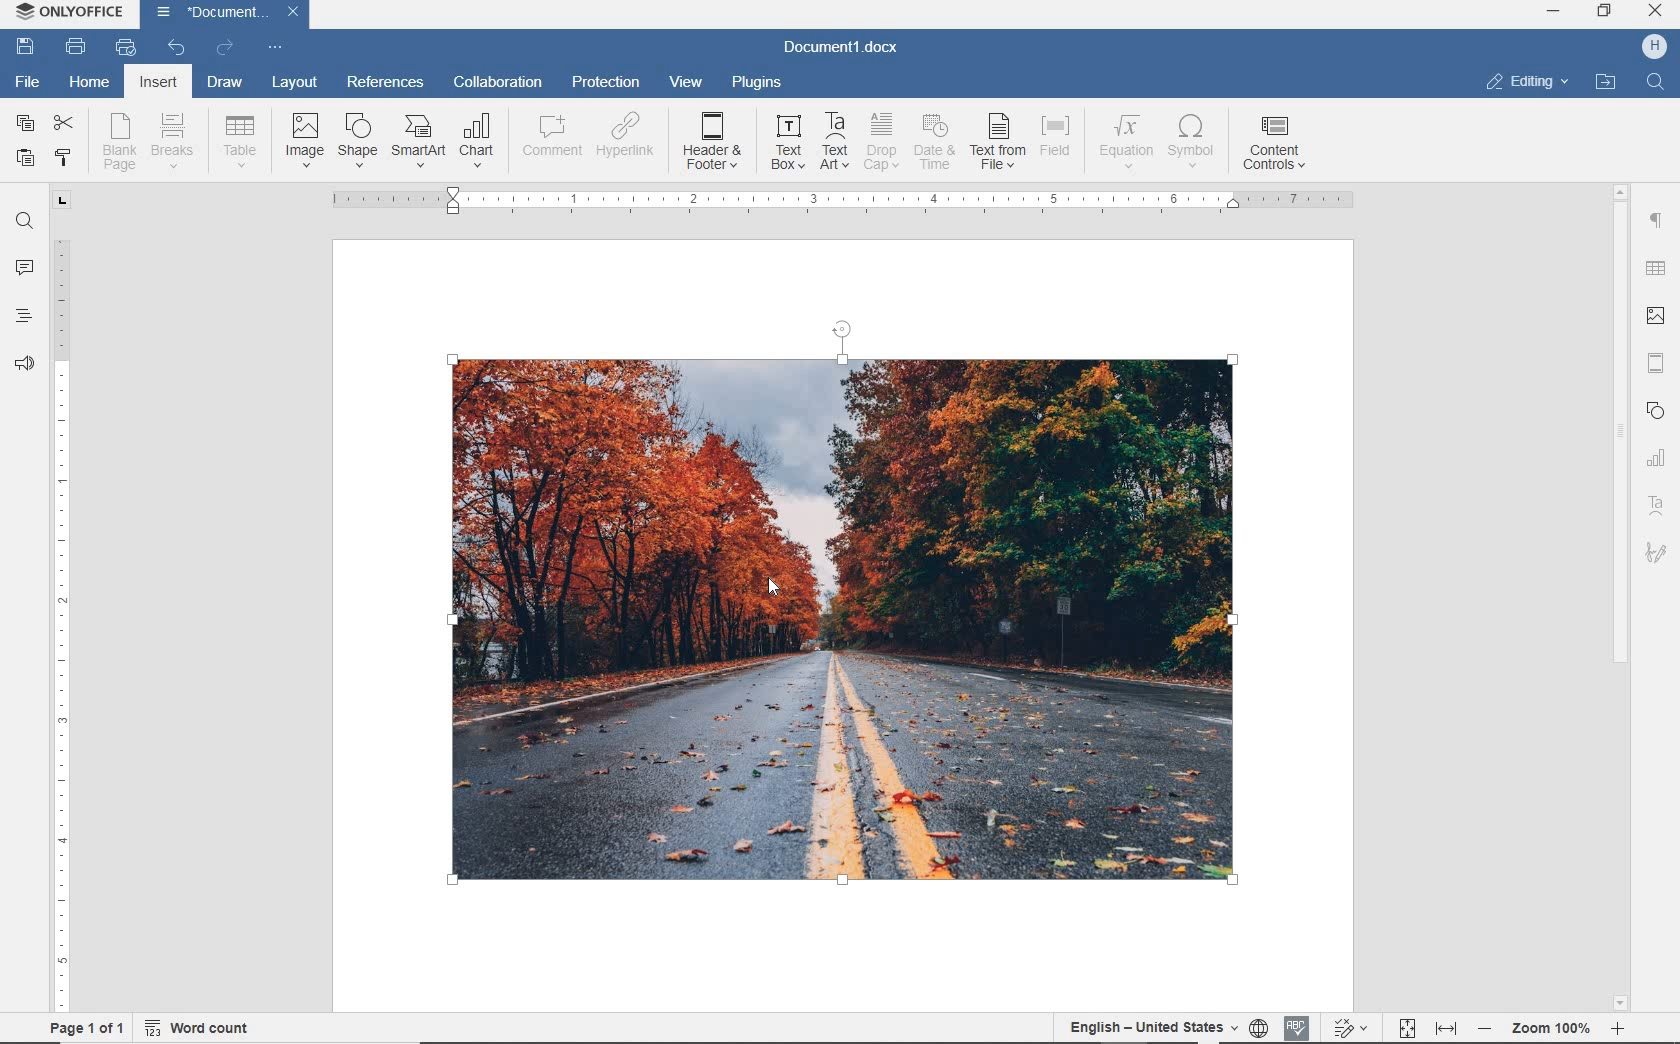 The width and height of the screenshot is (1680, 1044). What do you see at coordinates (479, 141) in the screenshot?
I see `chart` at bounding box center [479, 141].